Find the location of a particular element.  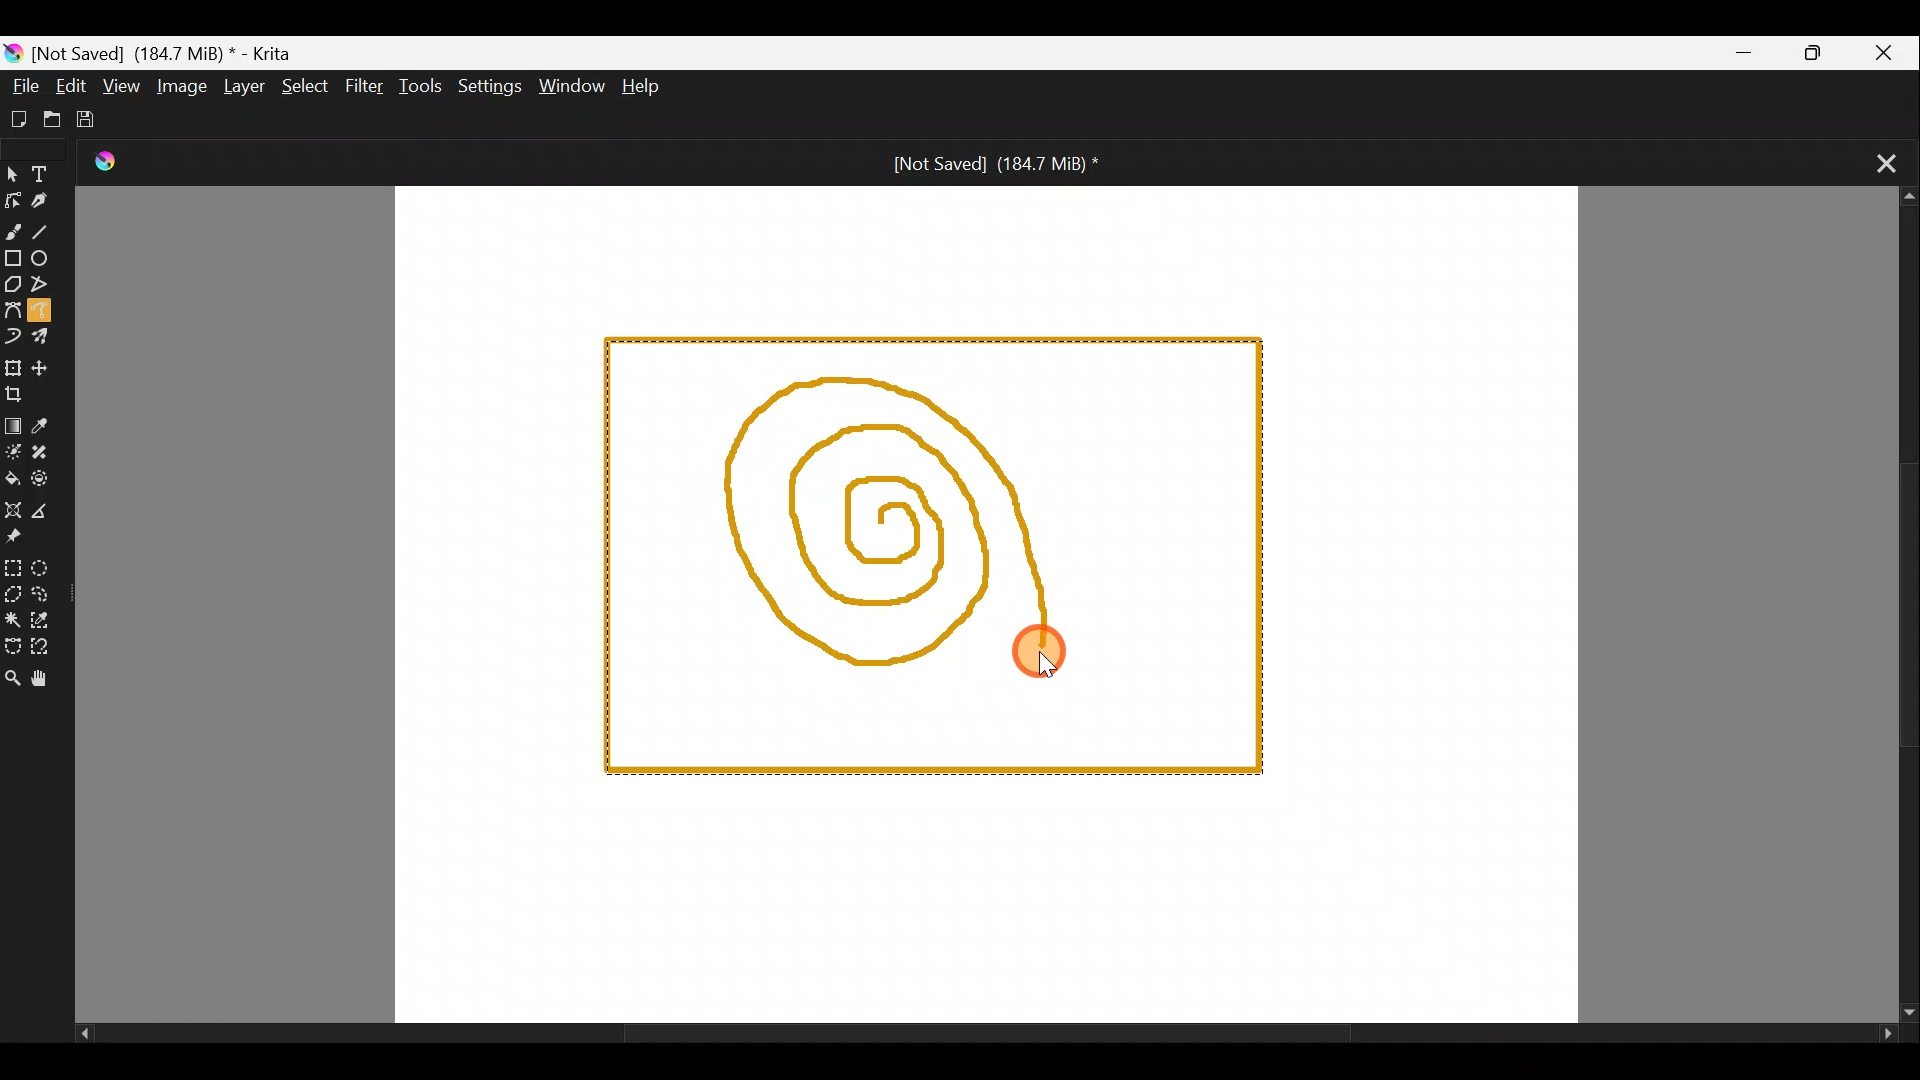

Image is located at coordinates (187, 87).